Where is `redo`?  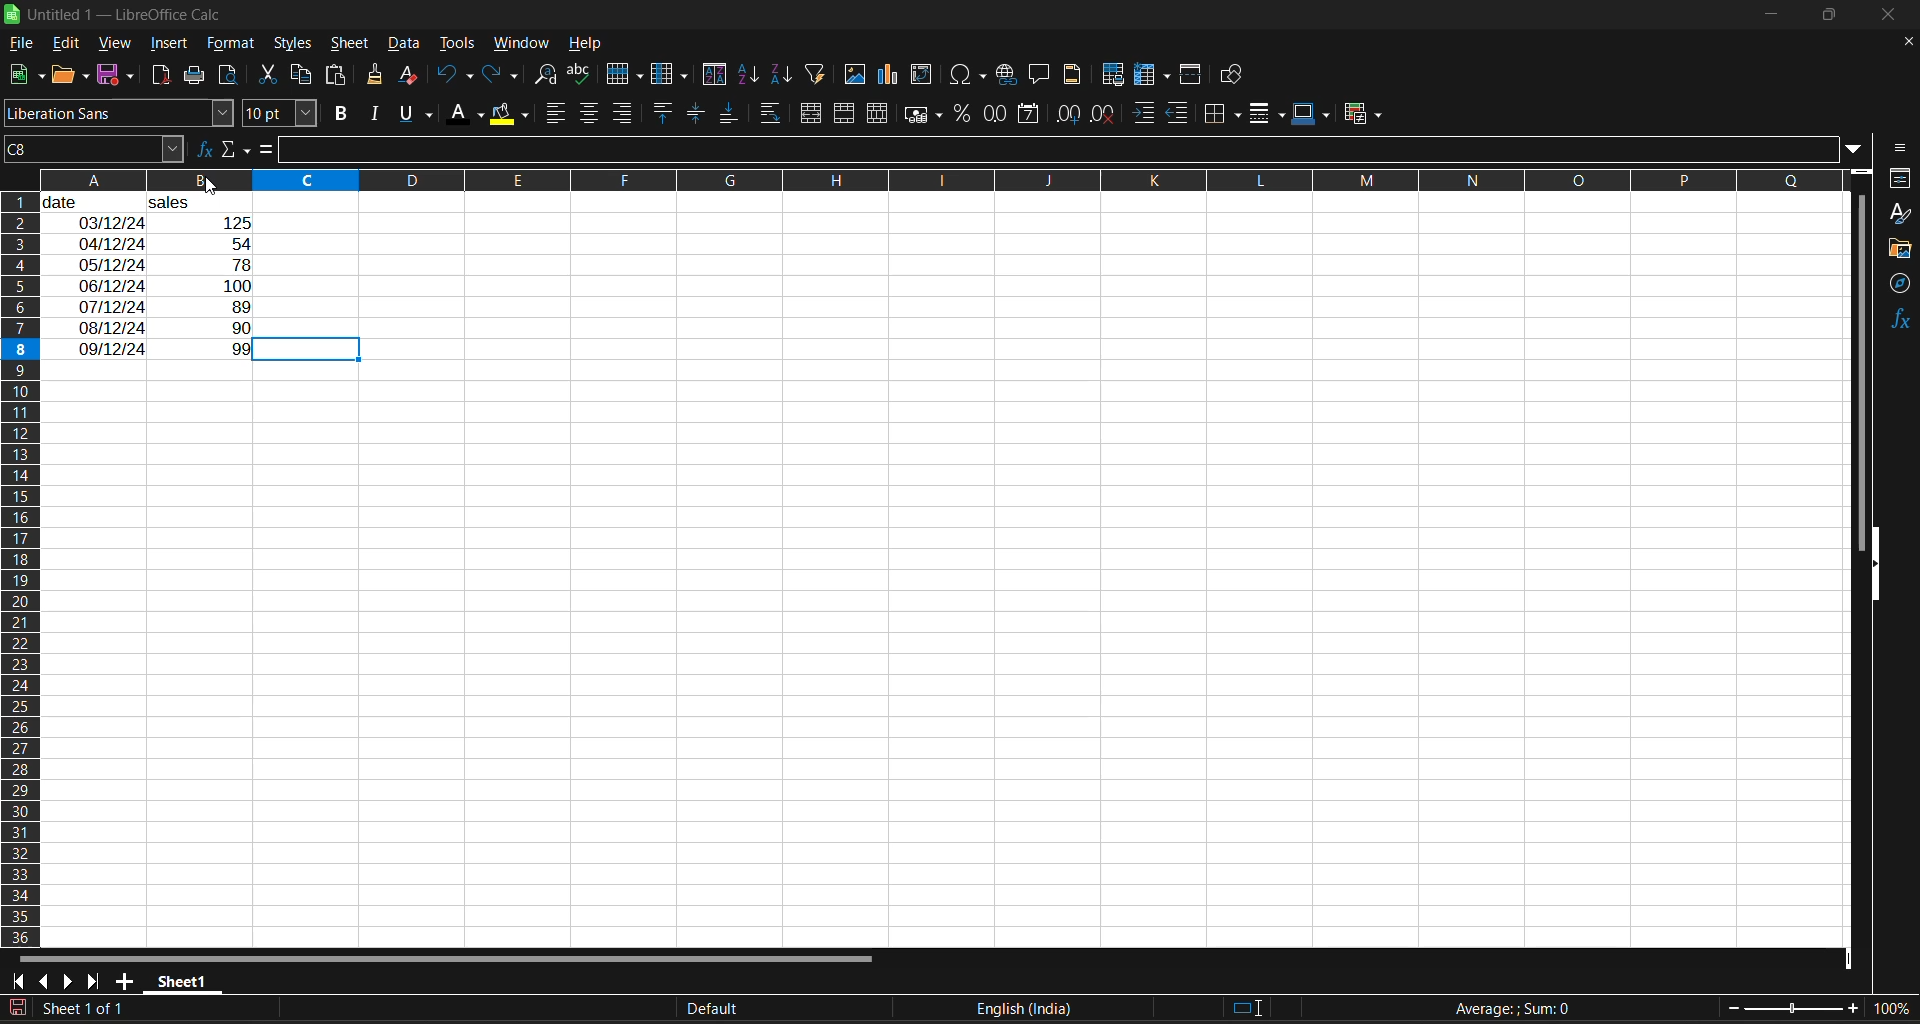 redo is located at coordinates (504, 75).